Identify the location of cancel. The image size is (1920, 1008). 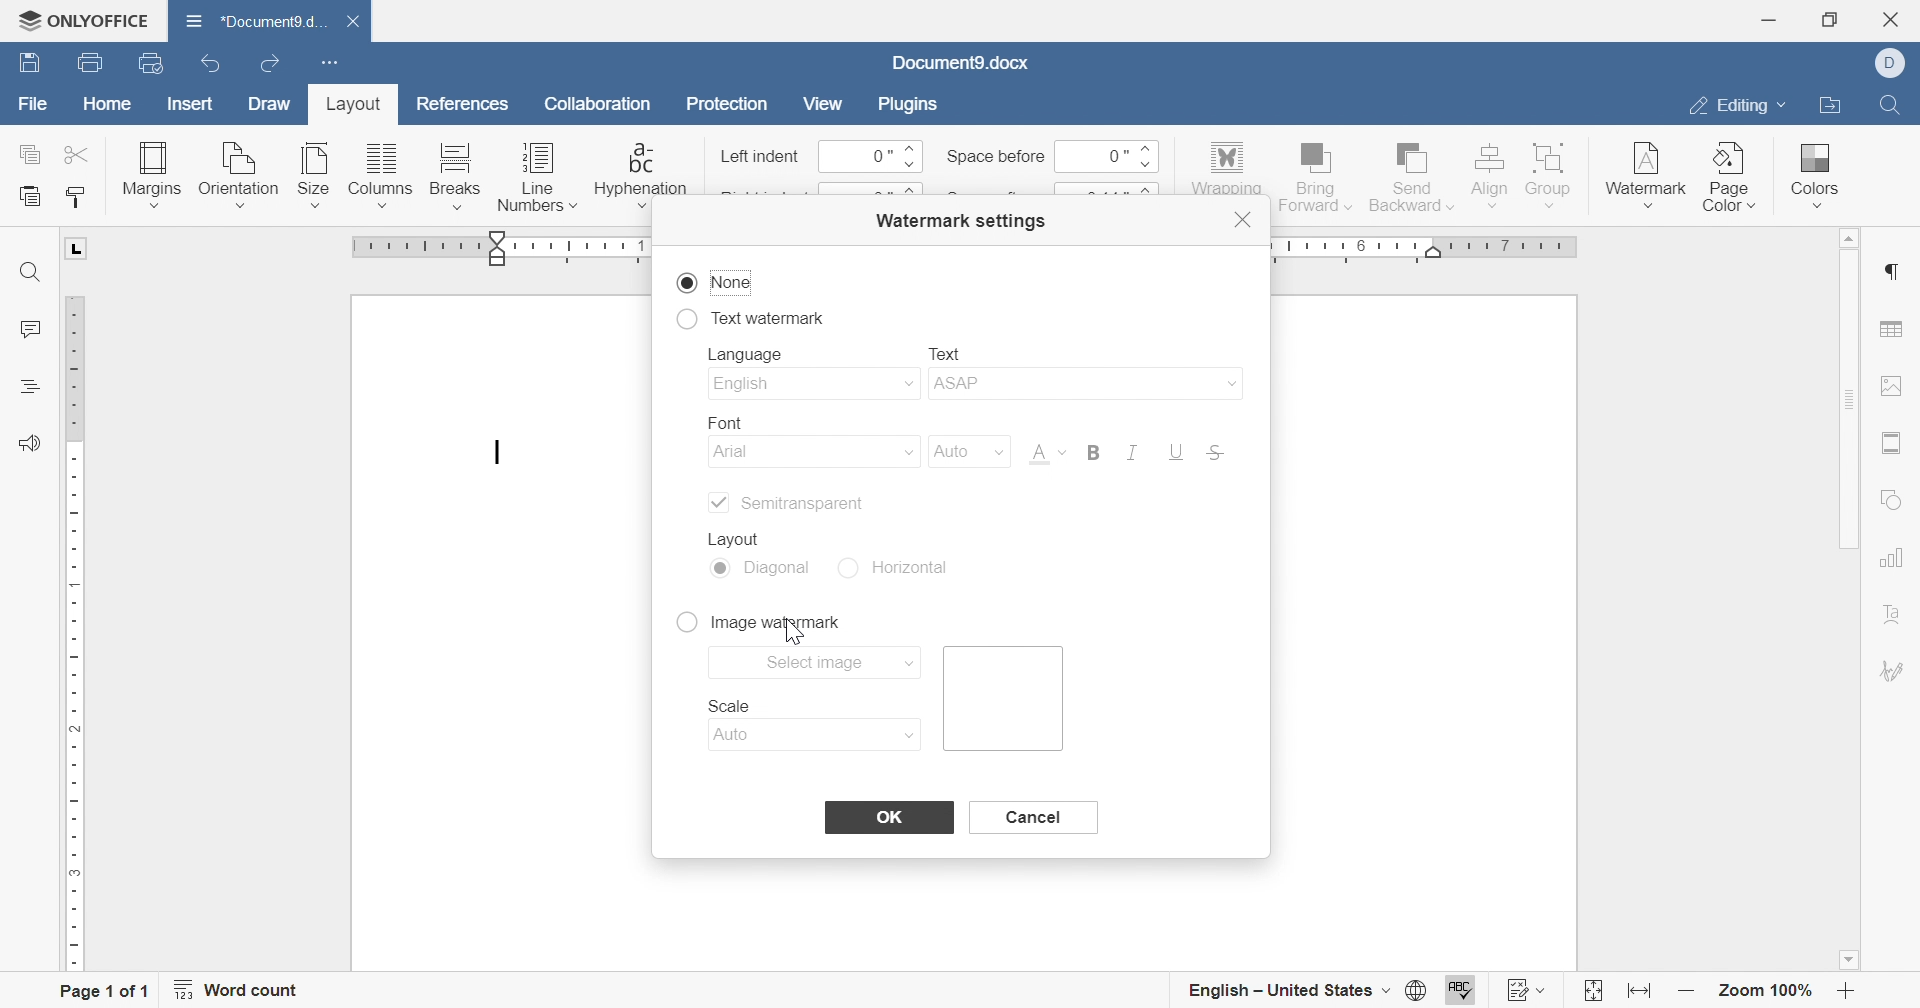
(1030, 816).